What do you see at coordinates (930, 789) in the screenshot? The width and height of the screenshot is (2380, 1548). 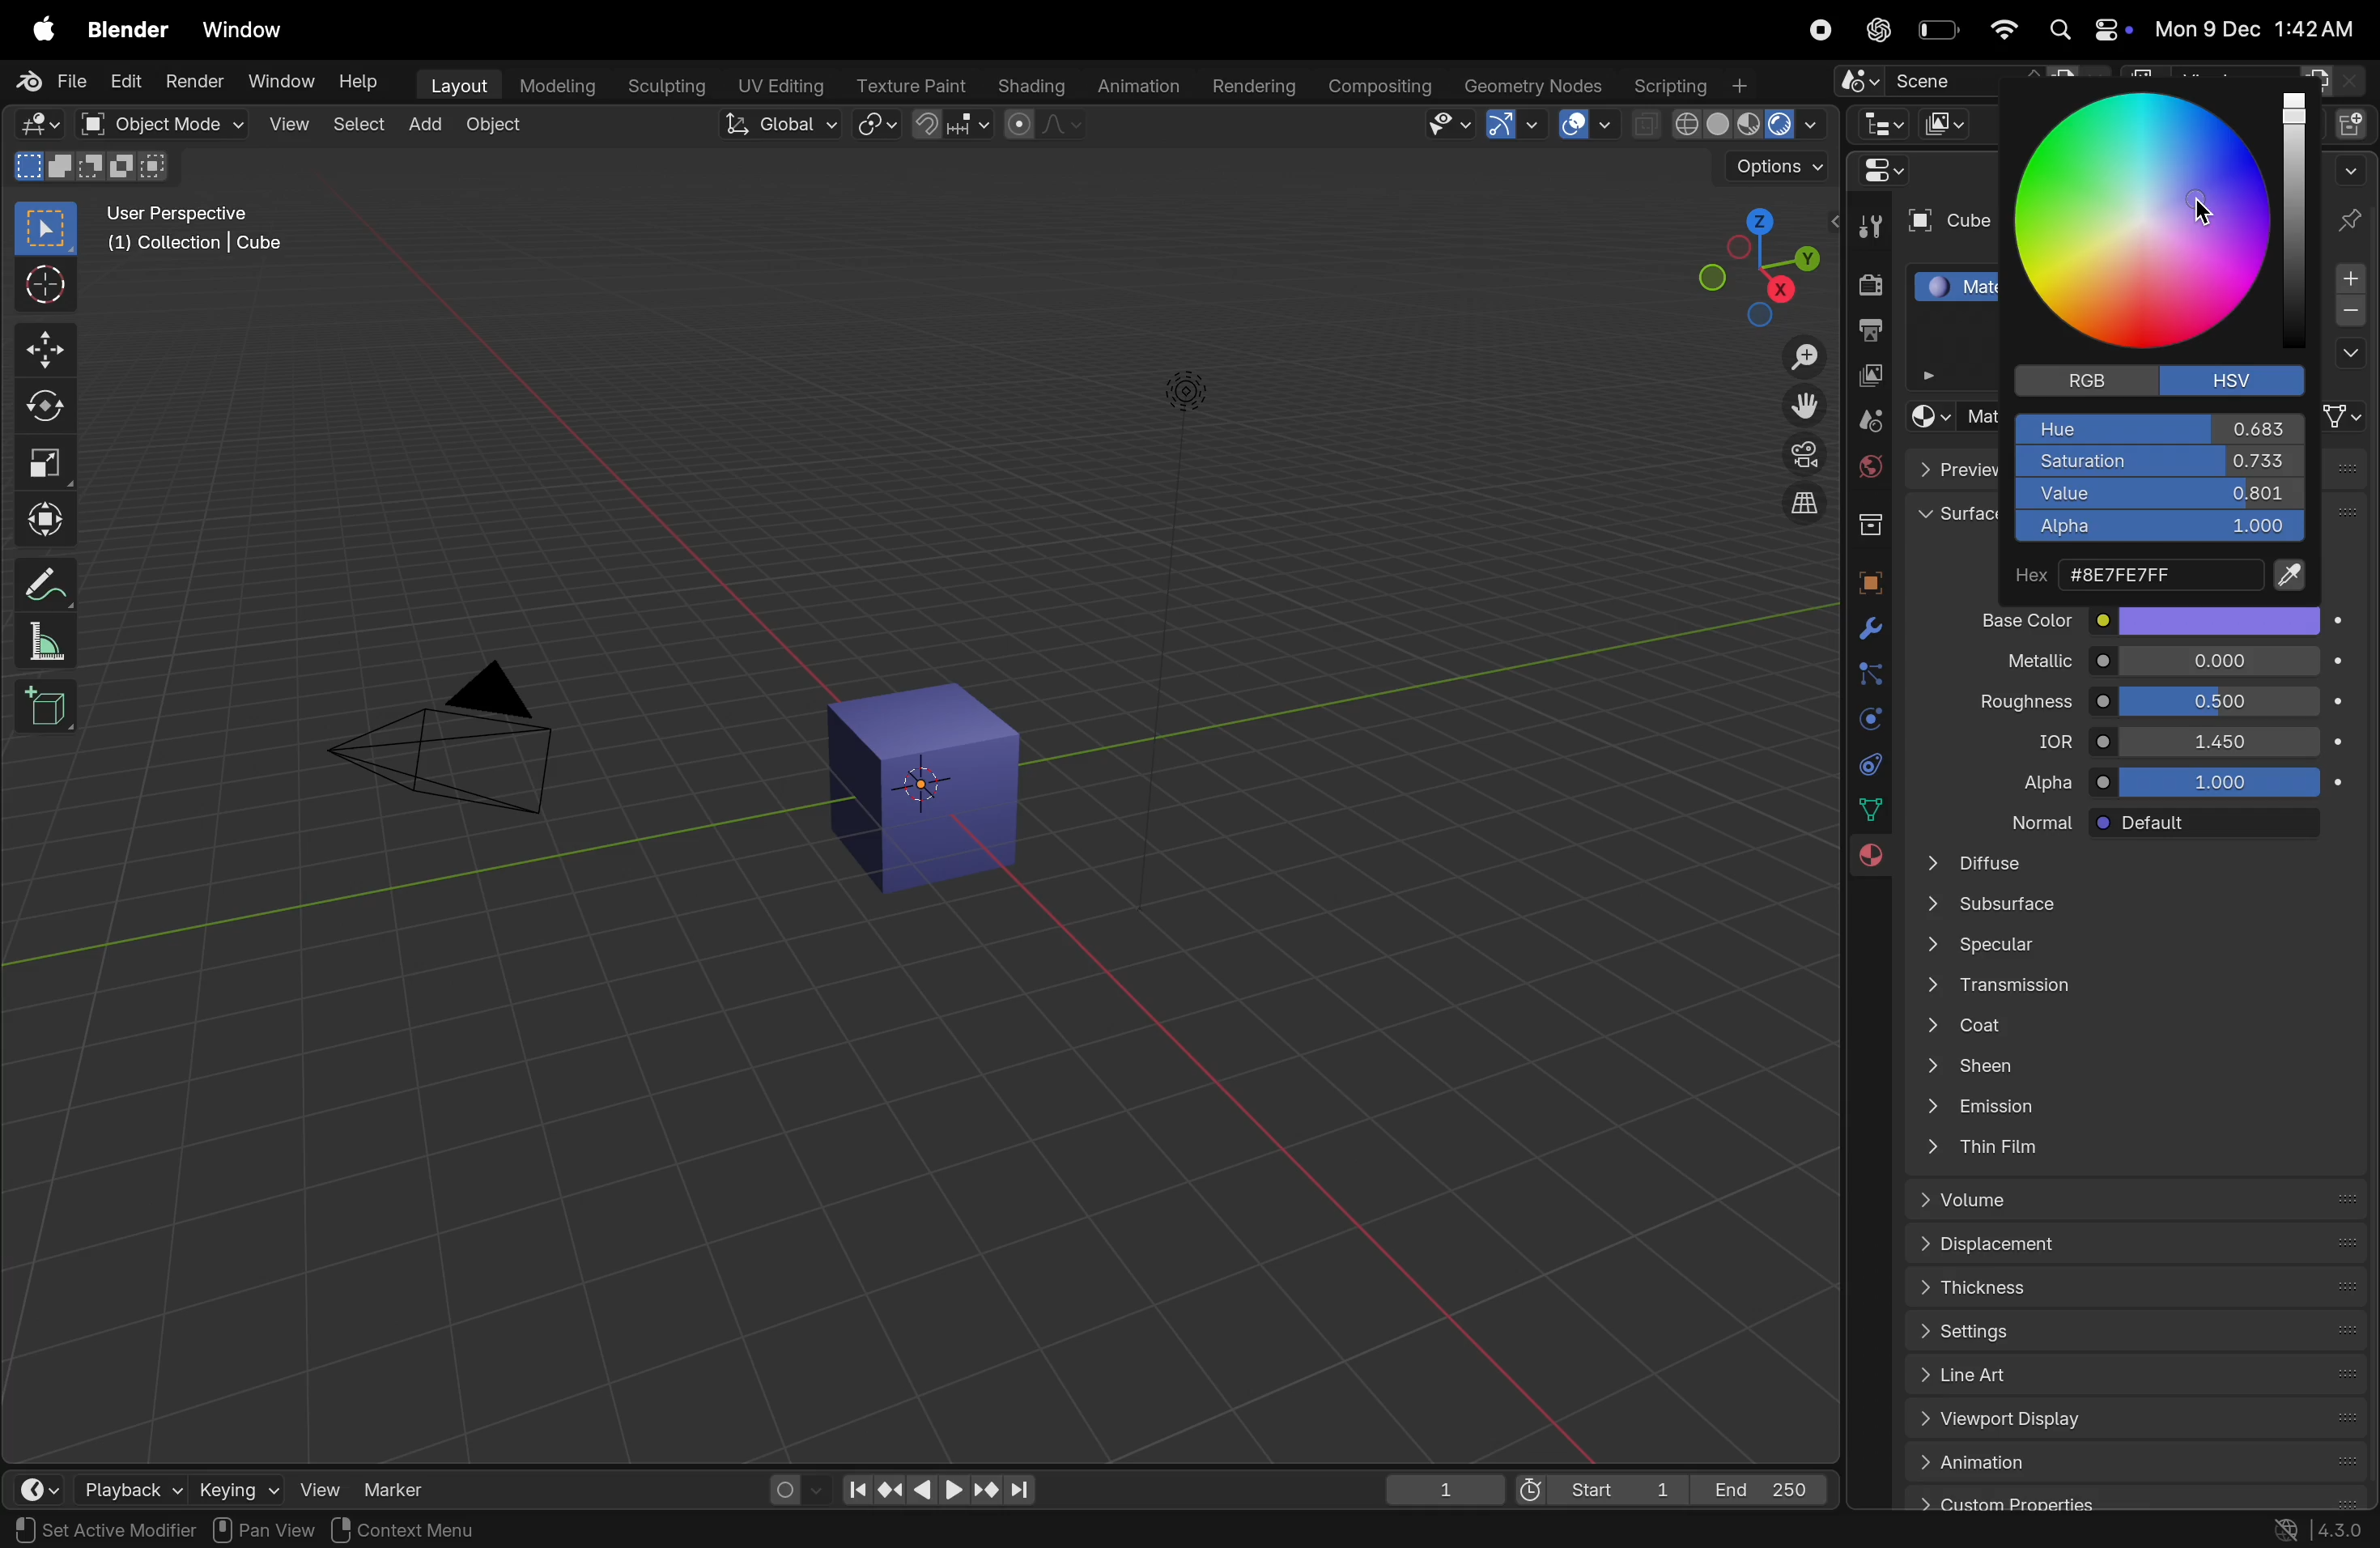 I see `cube` at bounding box center [930, 789].